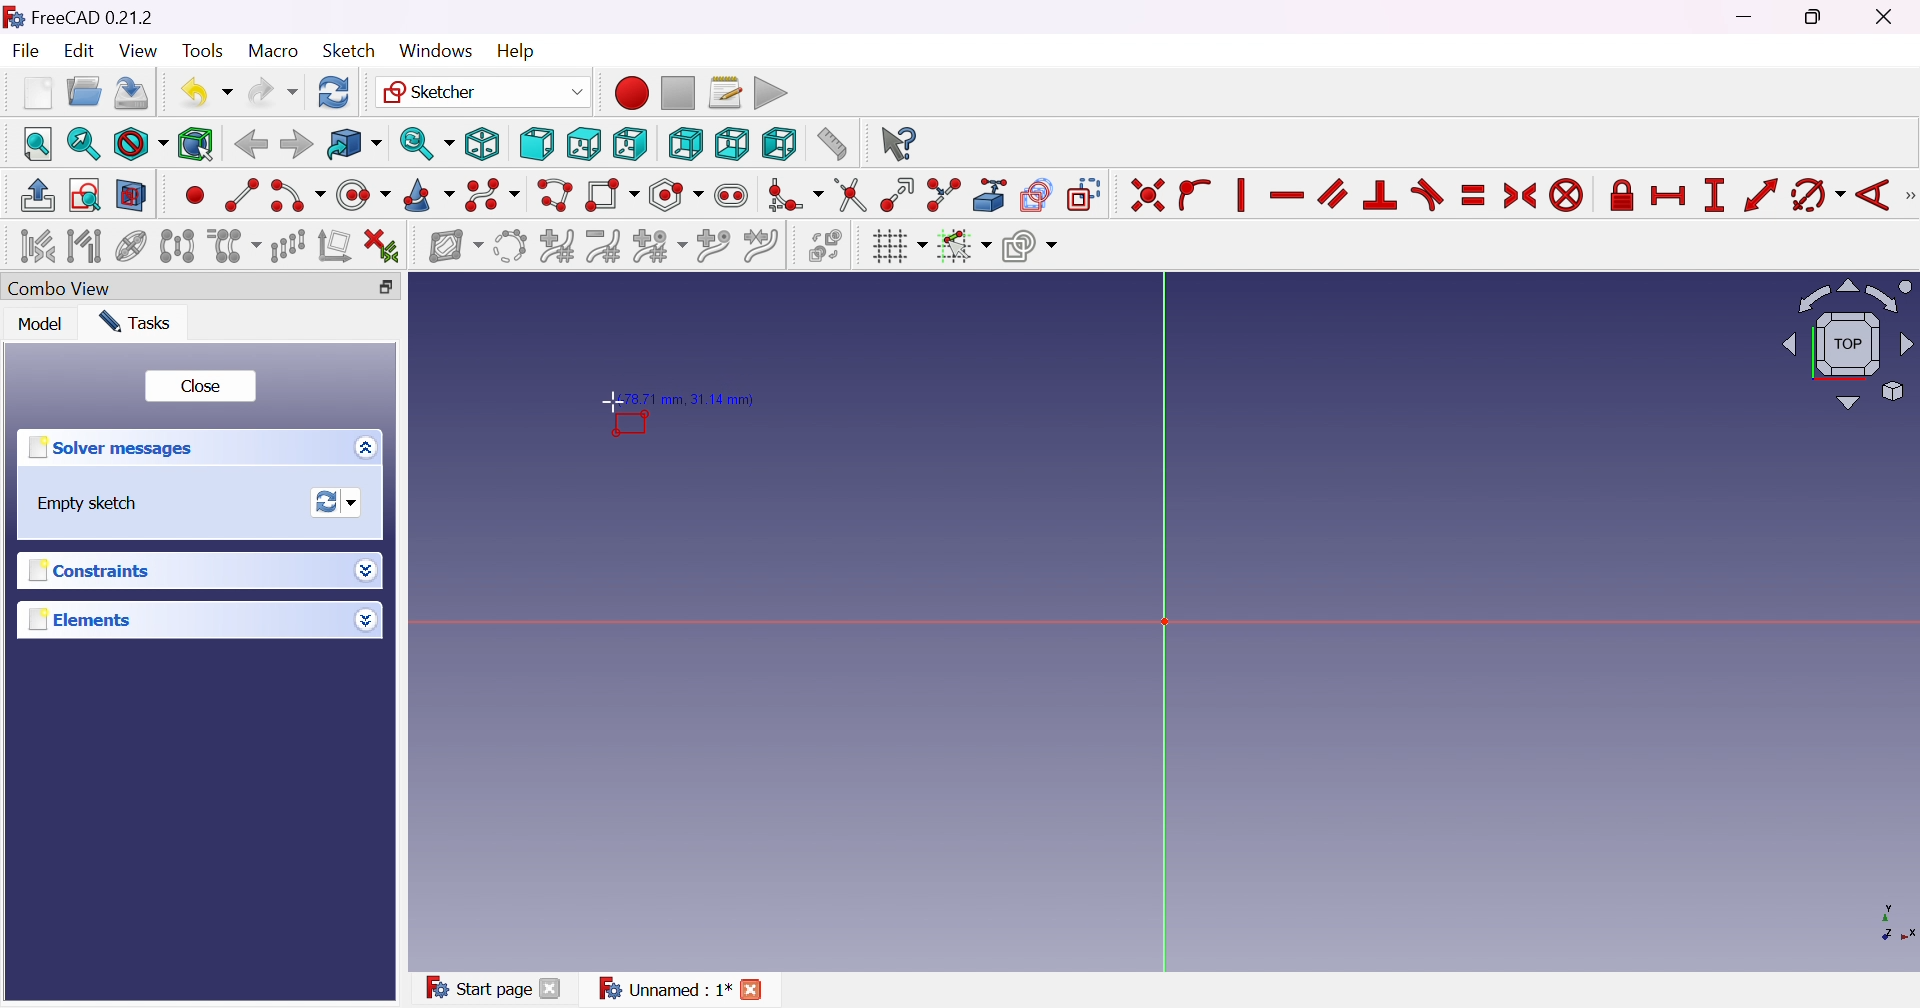 The height and width of the screenshot is (1008, 1920). What do you see at coordinates (508, 247) in the screenshot?
I see `Convert geometry to B-spline` at bounding box center [508, 247].